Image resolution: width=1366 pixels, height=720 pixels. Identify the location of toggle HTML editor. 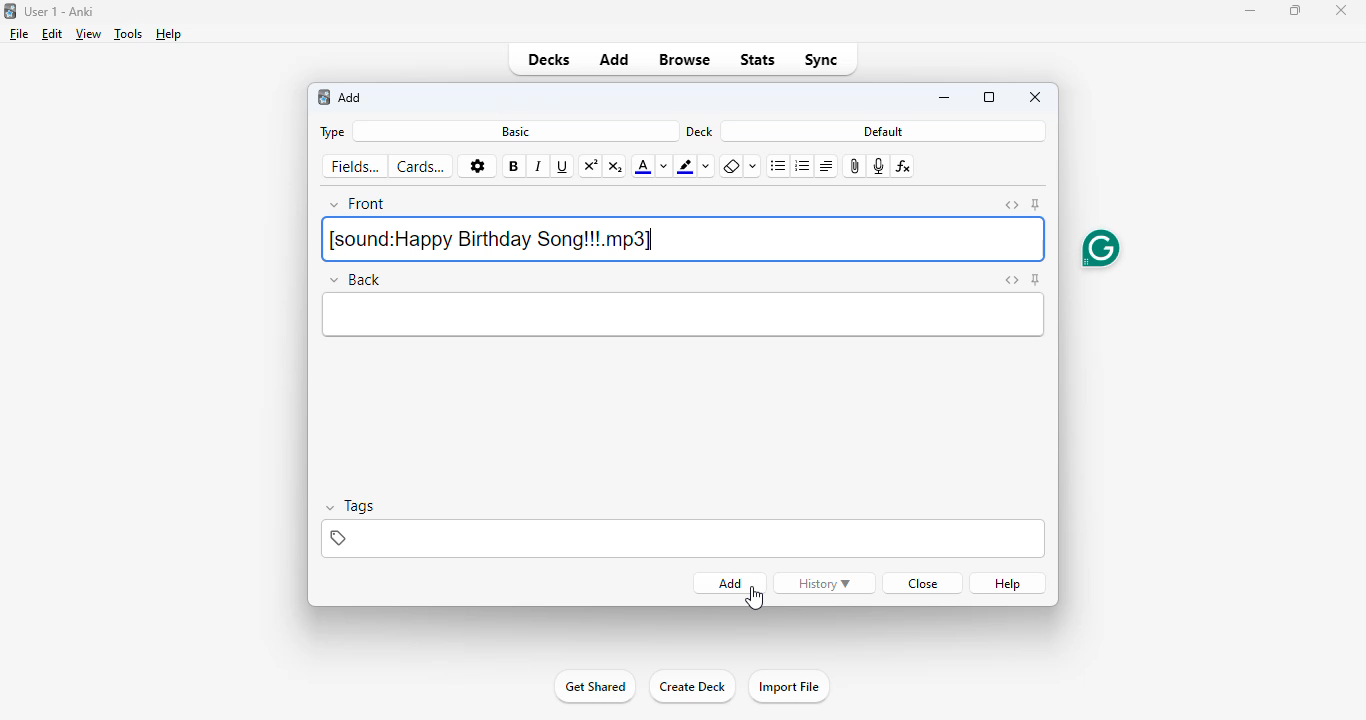
(1011, 205).